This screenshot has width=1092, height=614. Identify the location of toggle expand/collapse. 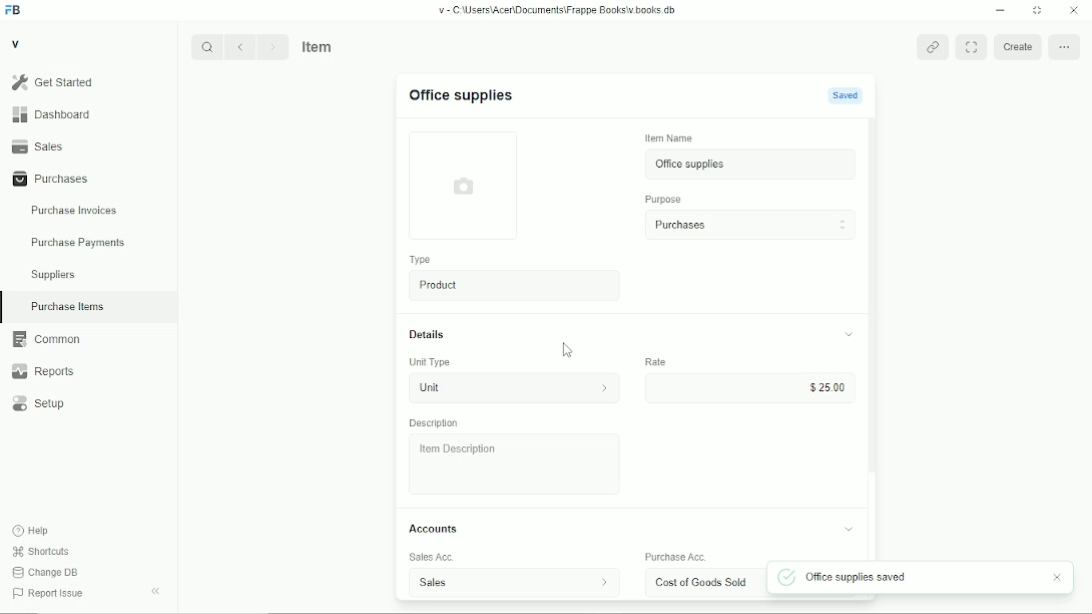
(849, 529).